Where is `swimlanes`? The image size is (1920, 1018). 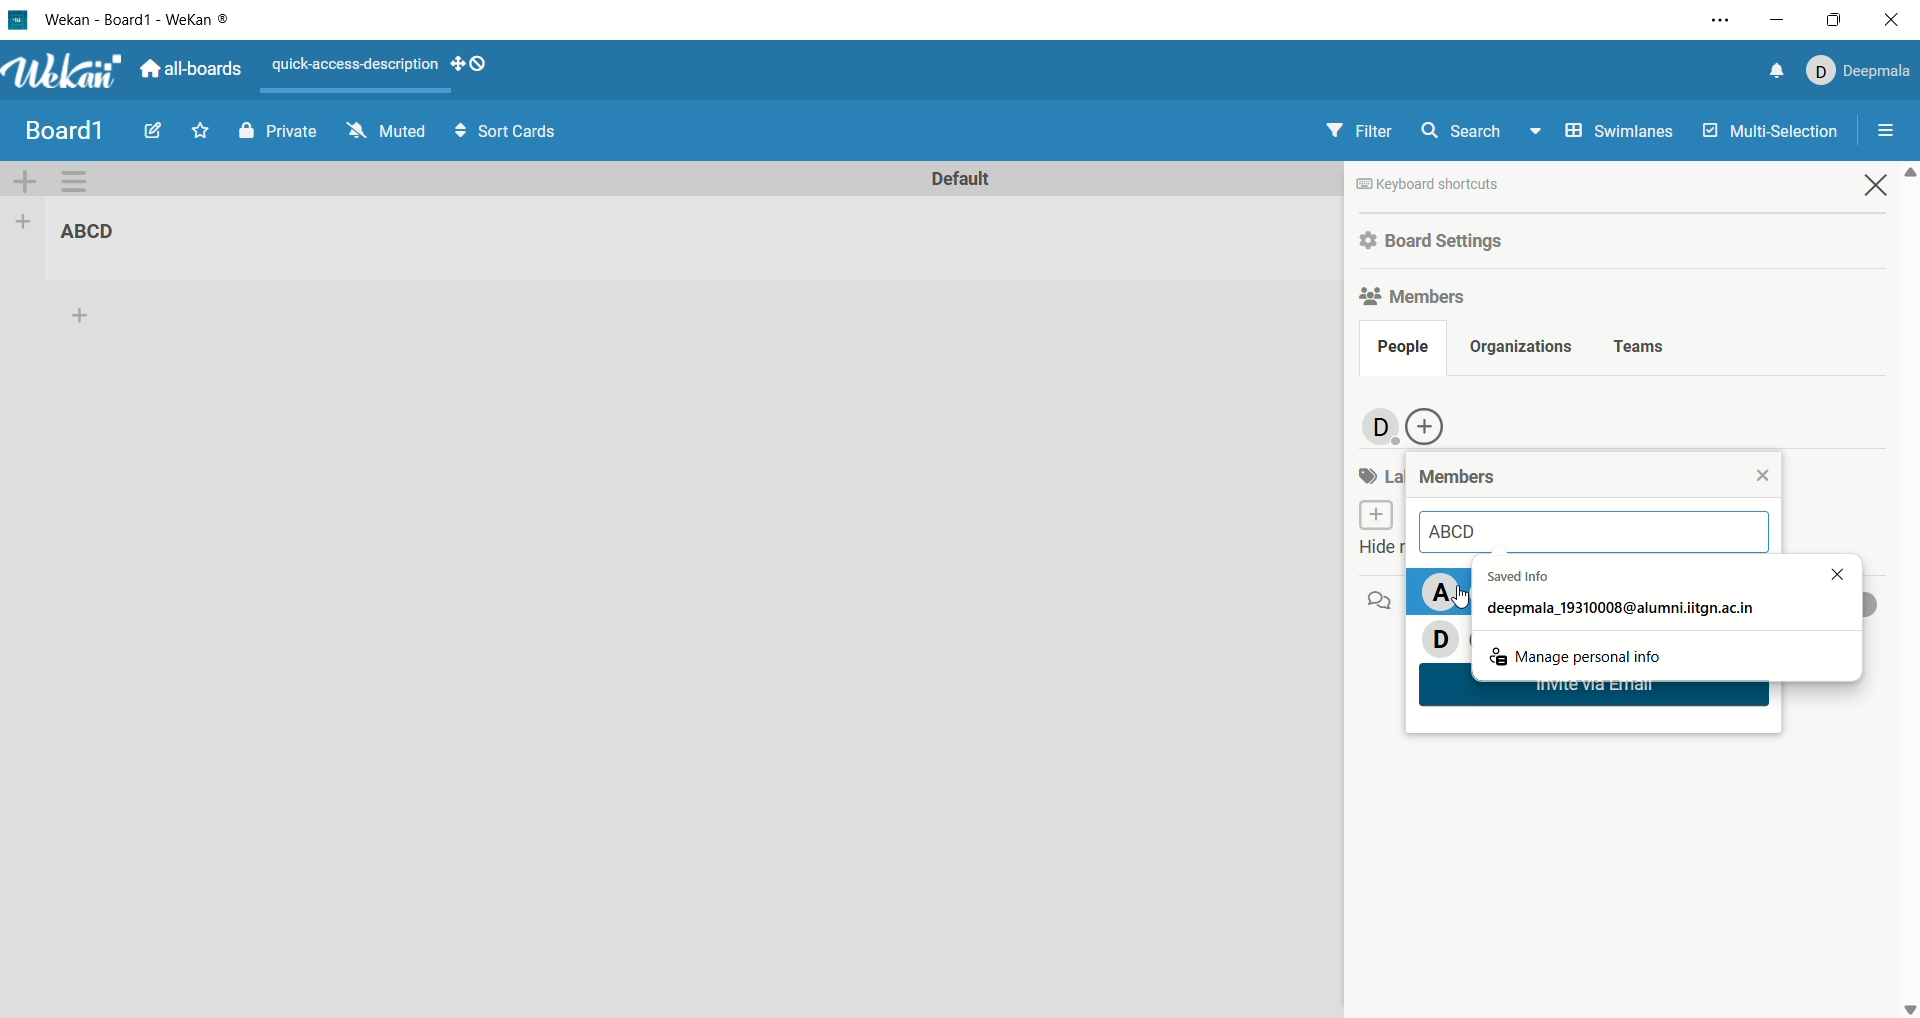 swimlanes is located at coordinates (1621, 133).